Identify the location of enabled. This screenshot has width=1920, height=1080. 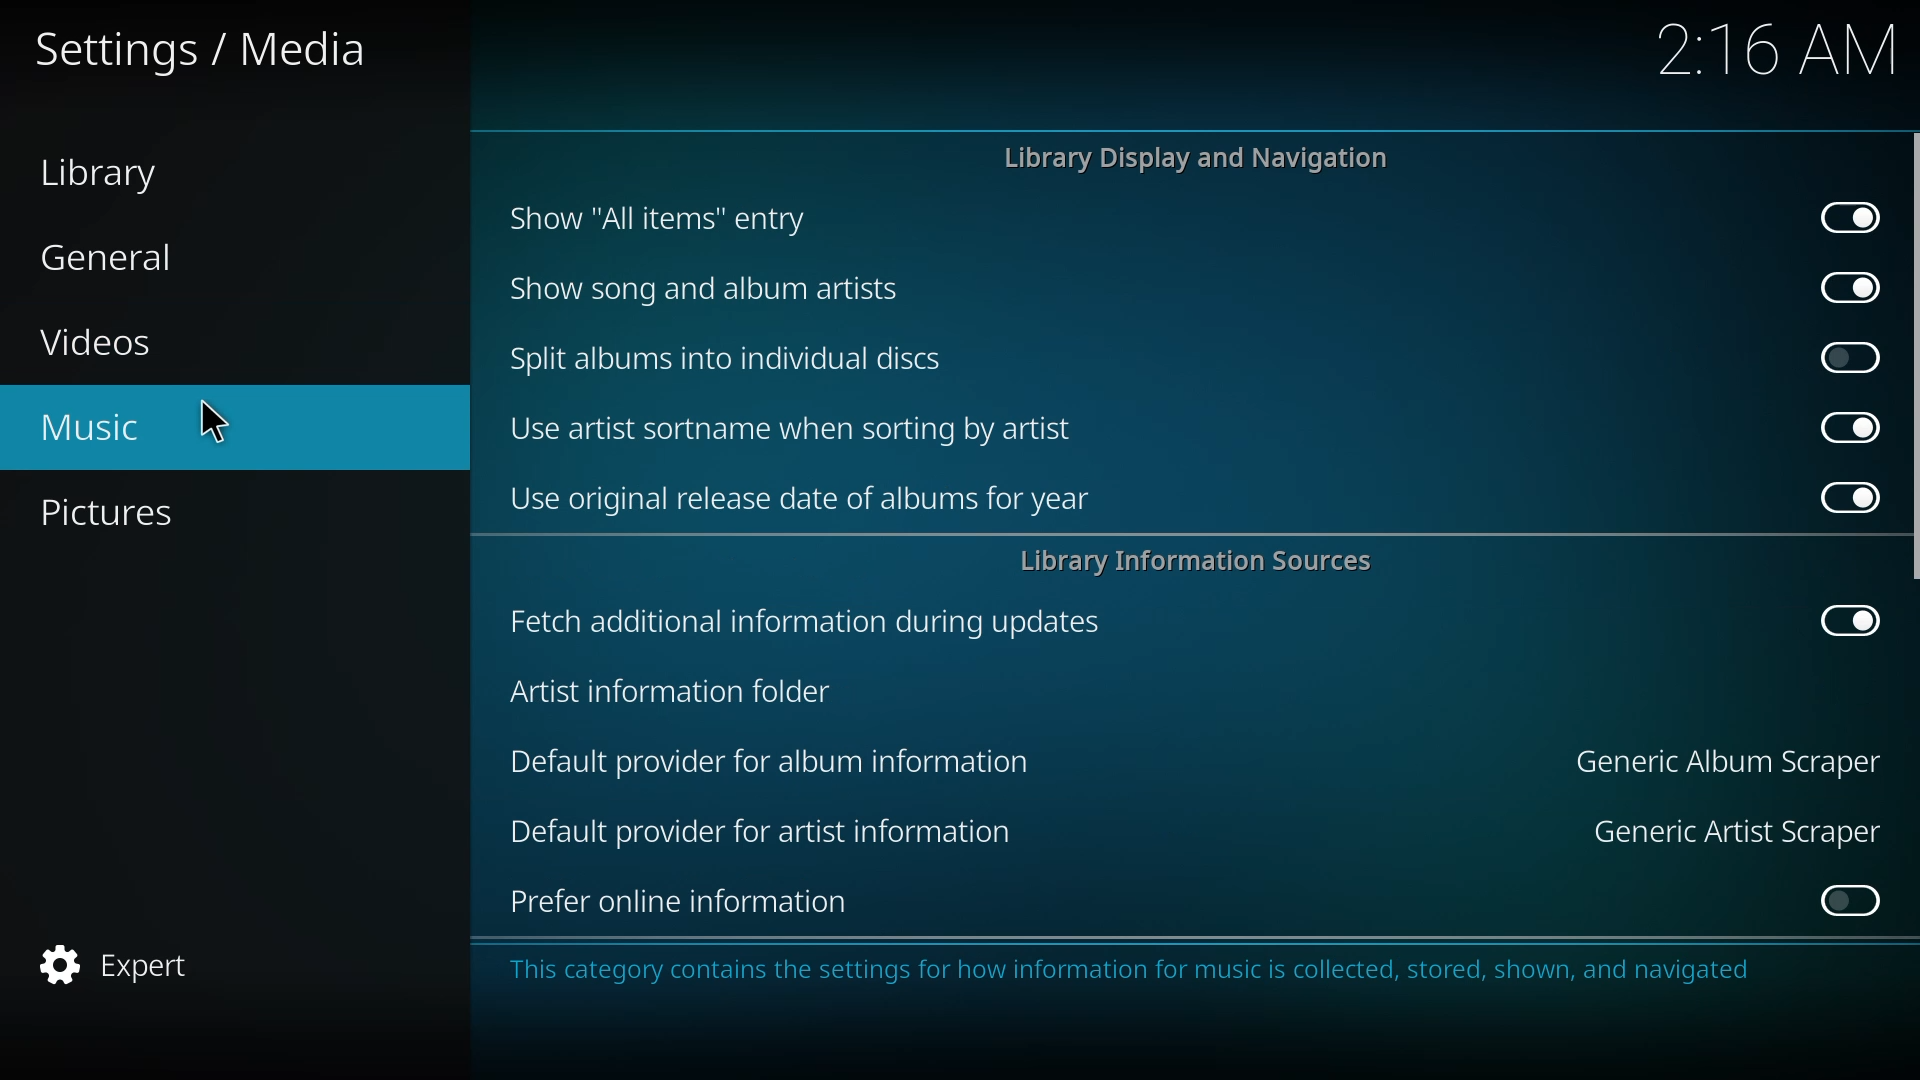
(1849, 620).